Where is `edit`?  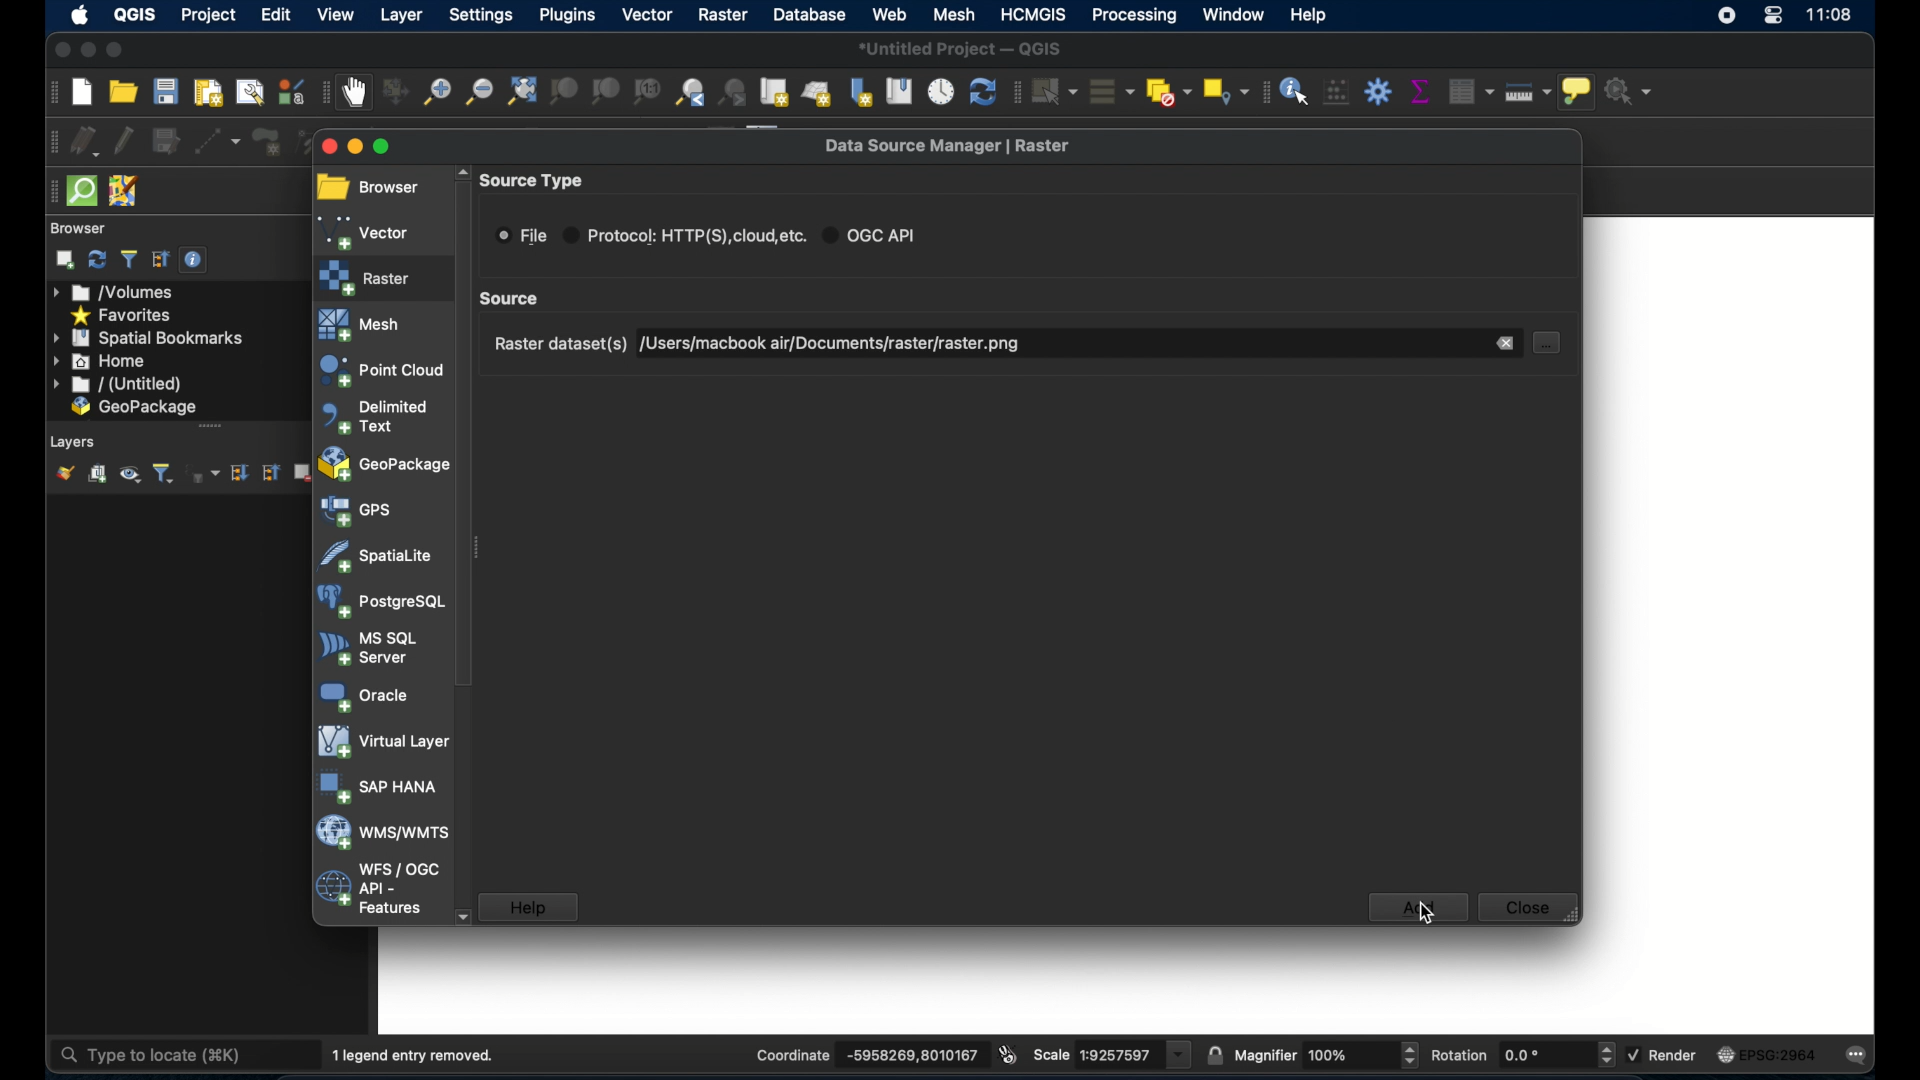
edit is located at coordinates (278, 16).